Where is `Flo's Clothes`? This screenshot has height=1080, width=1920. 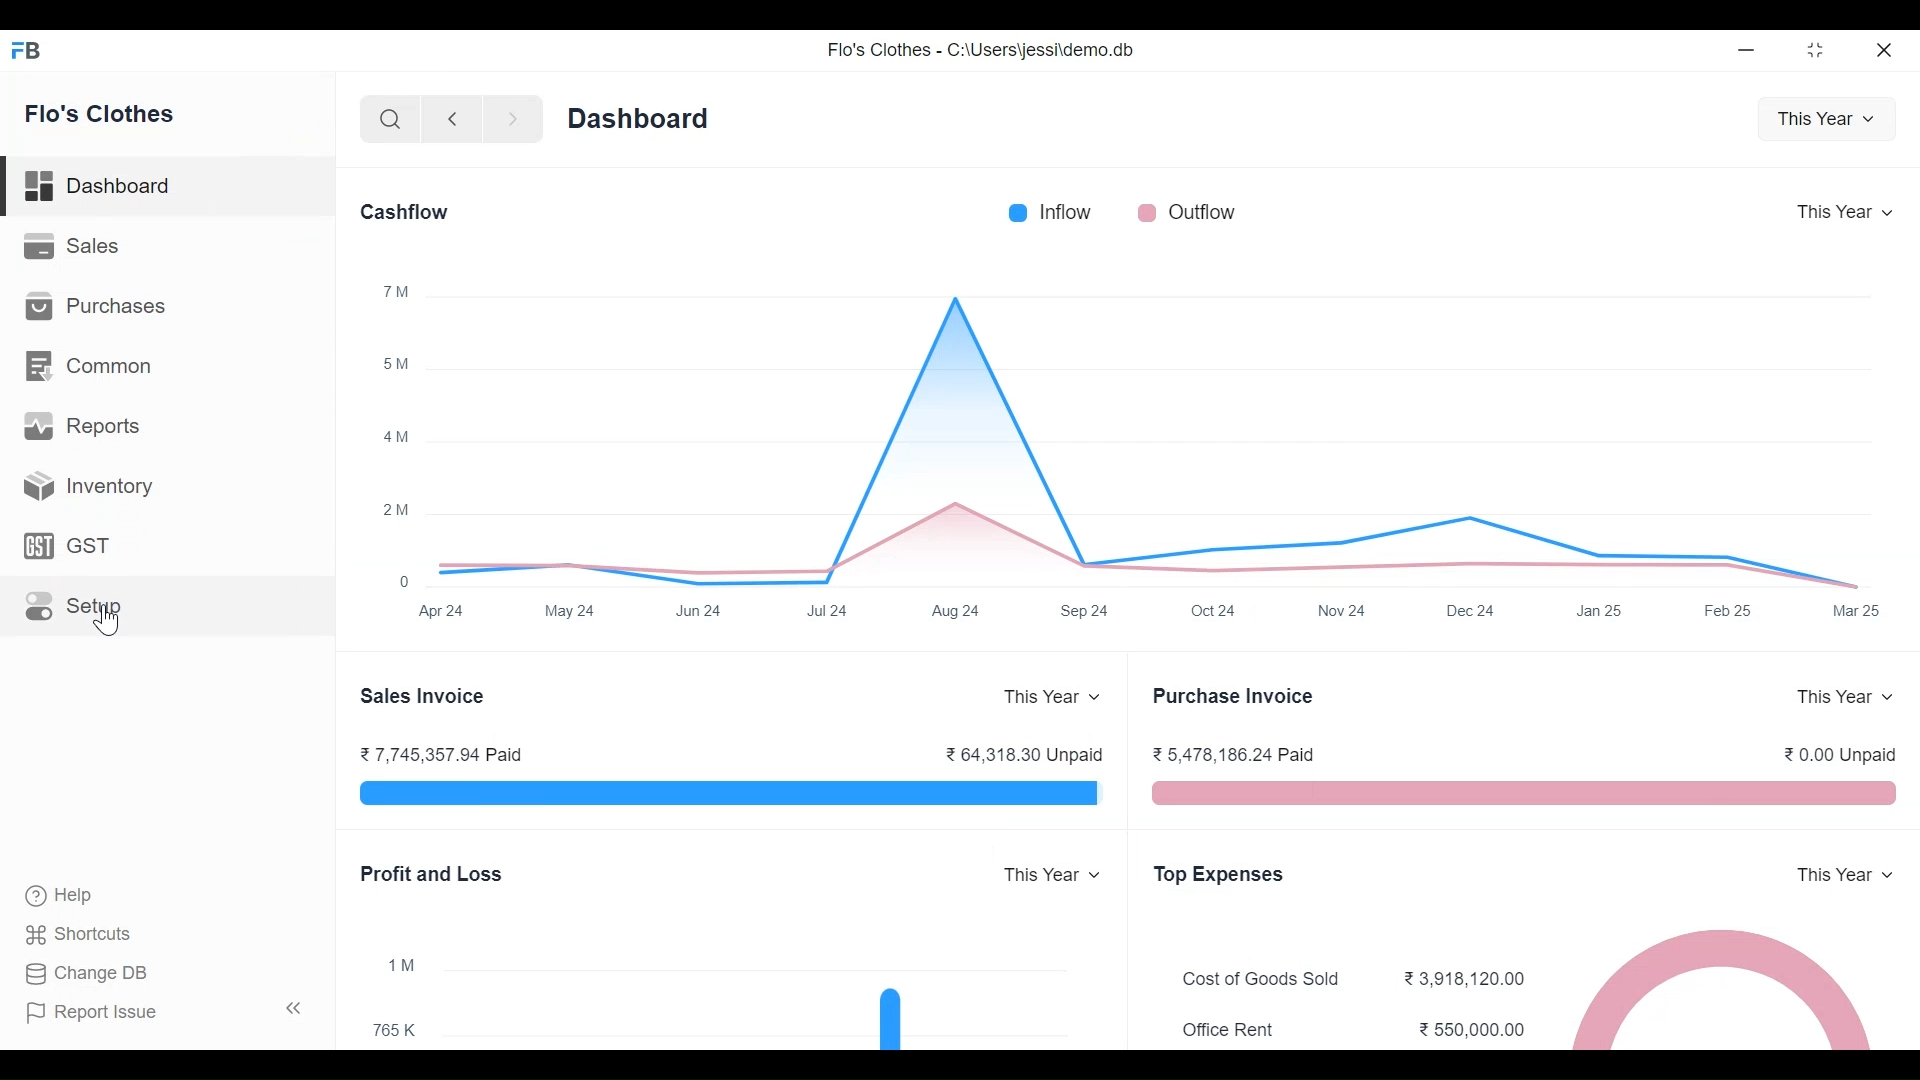
Flo's Clothes is located at coordinates (109, 115).